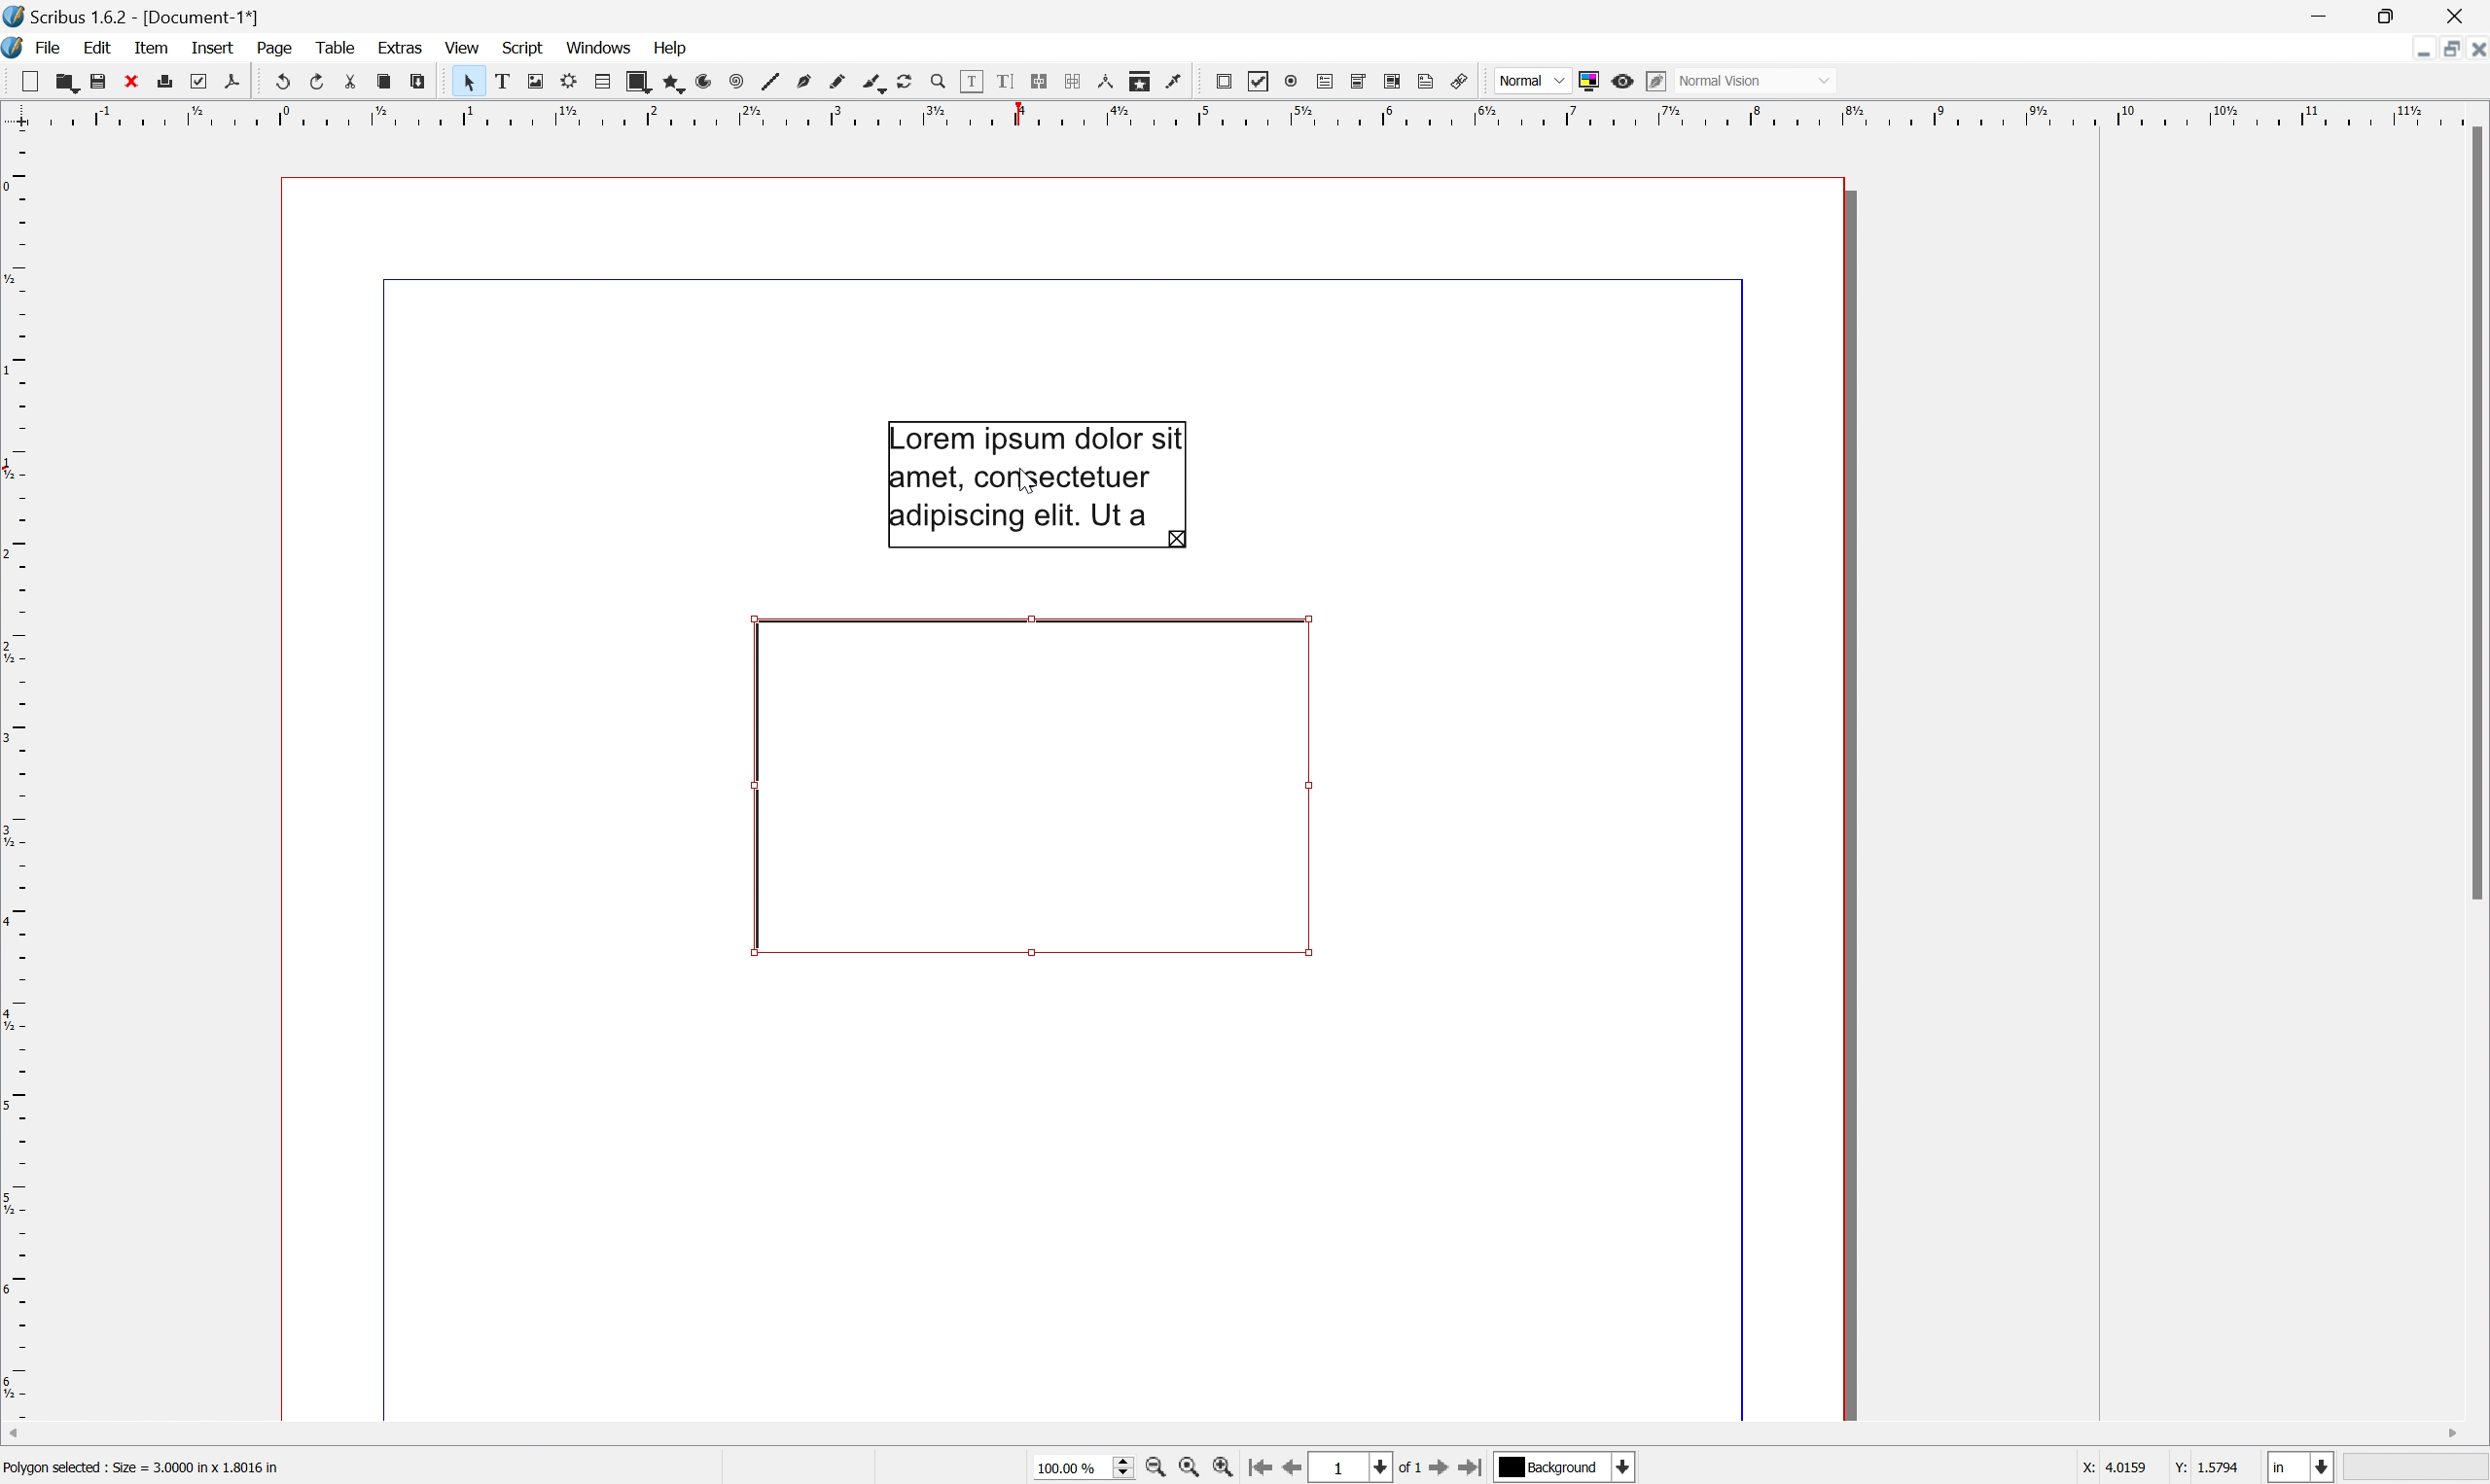  Describe the element at coordinates (1476, 1468) in the screenshot. I see `Go to the last page` at that location.